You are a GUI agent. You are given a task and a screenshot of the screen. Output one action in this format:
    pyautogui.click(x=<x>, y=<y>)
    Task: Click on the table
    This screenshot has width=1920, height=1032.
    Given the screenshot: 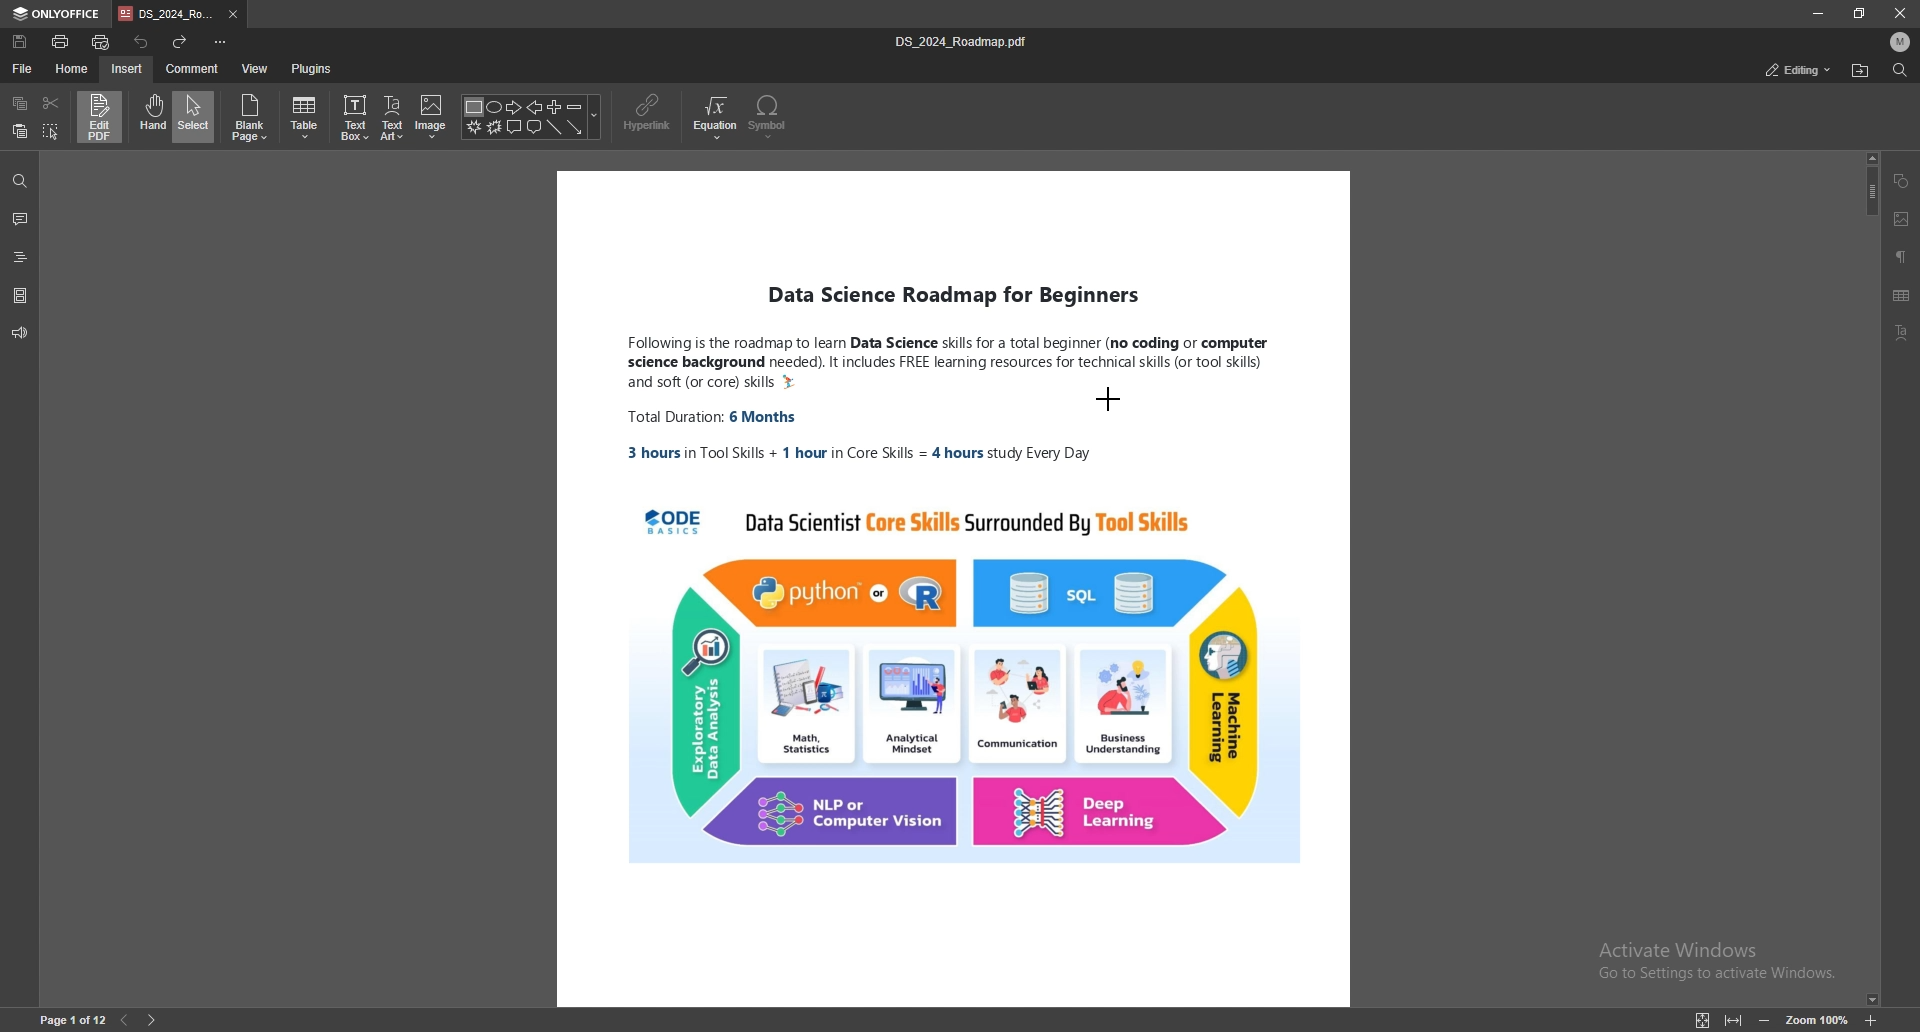 What is the action you would take?
    pyautogui.click(x=307, y=118)
    